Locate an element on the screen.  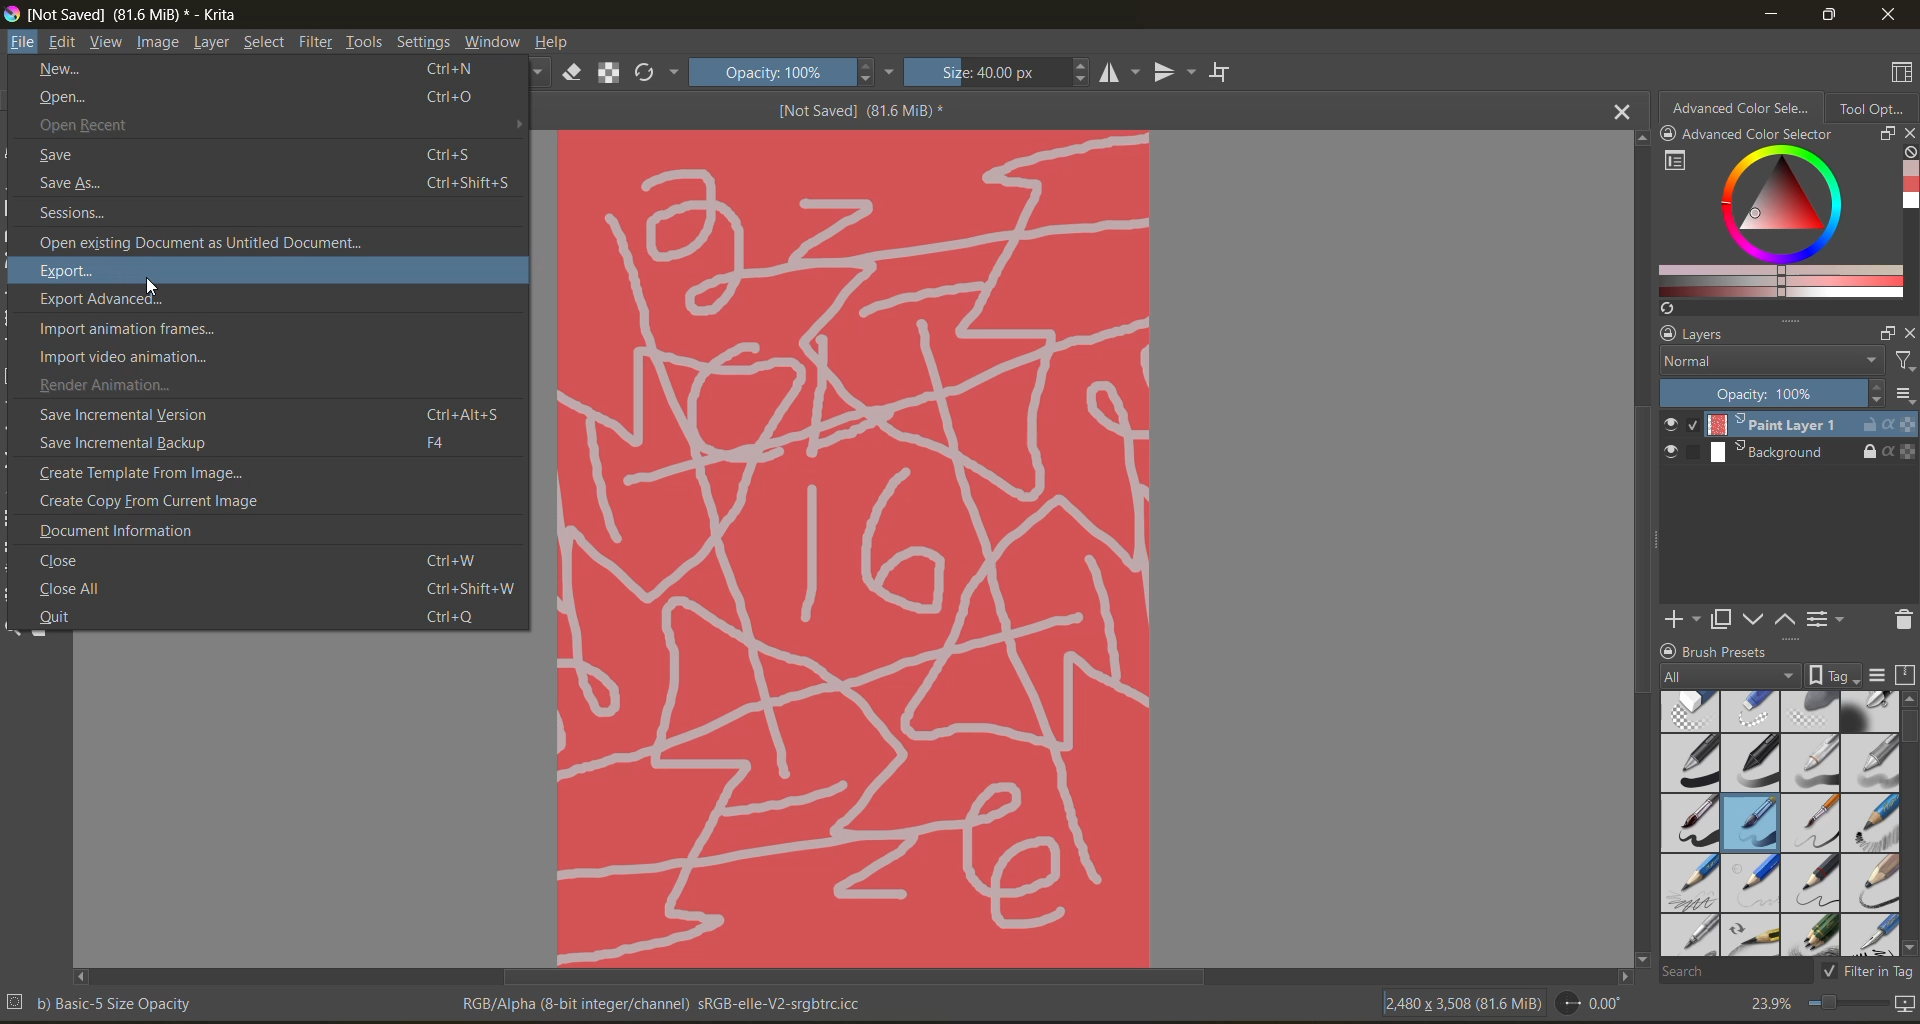
Image is located at coordinates (855, 546).